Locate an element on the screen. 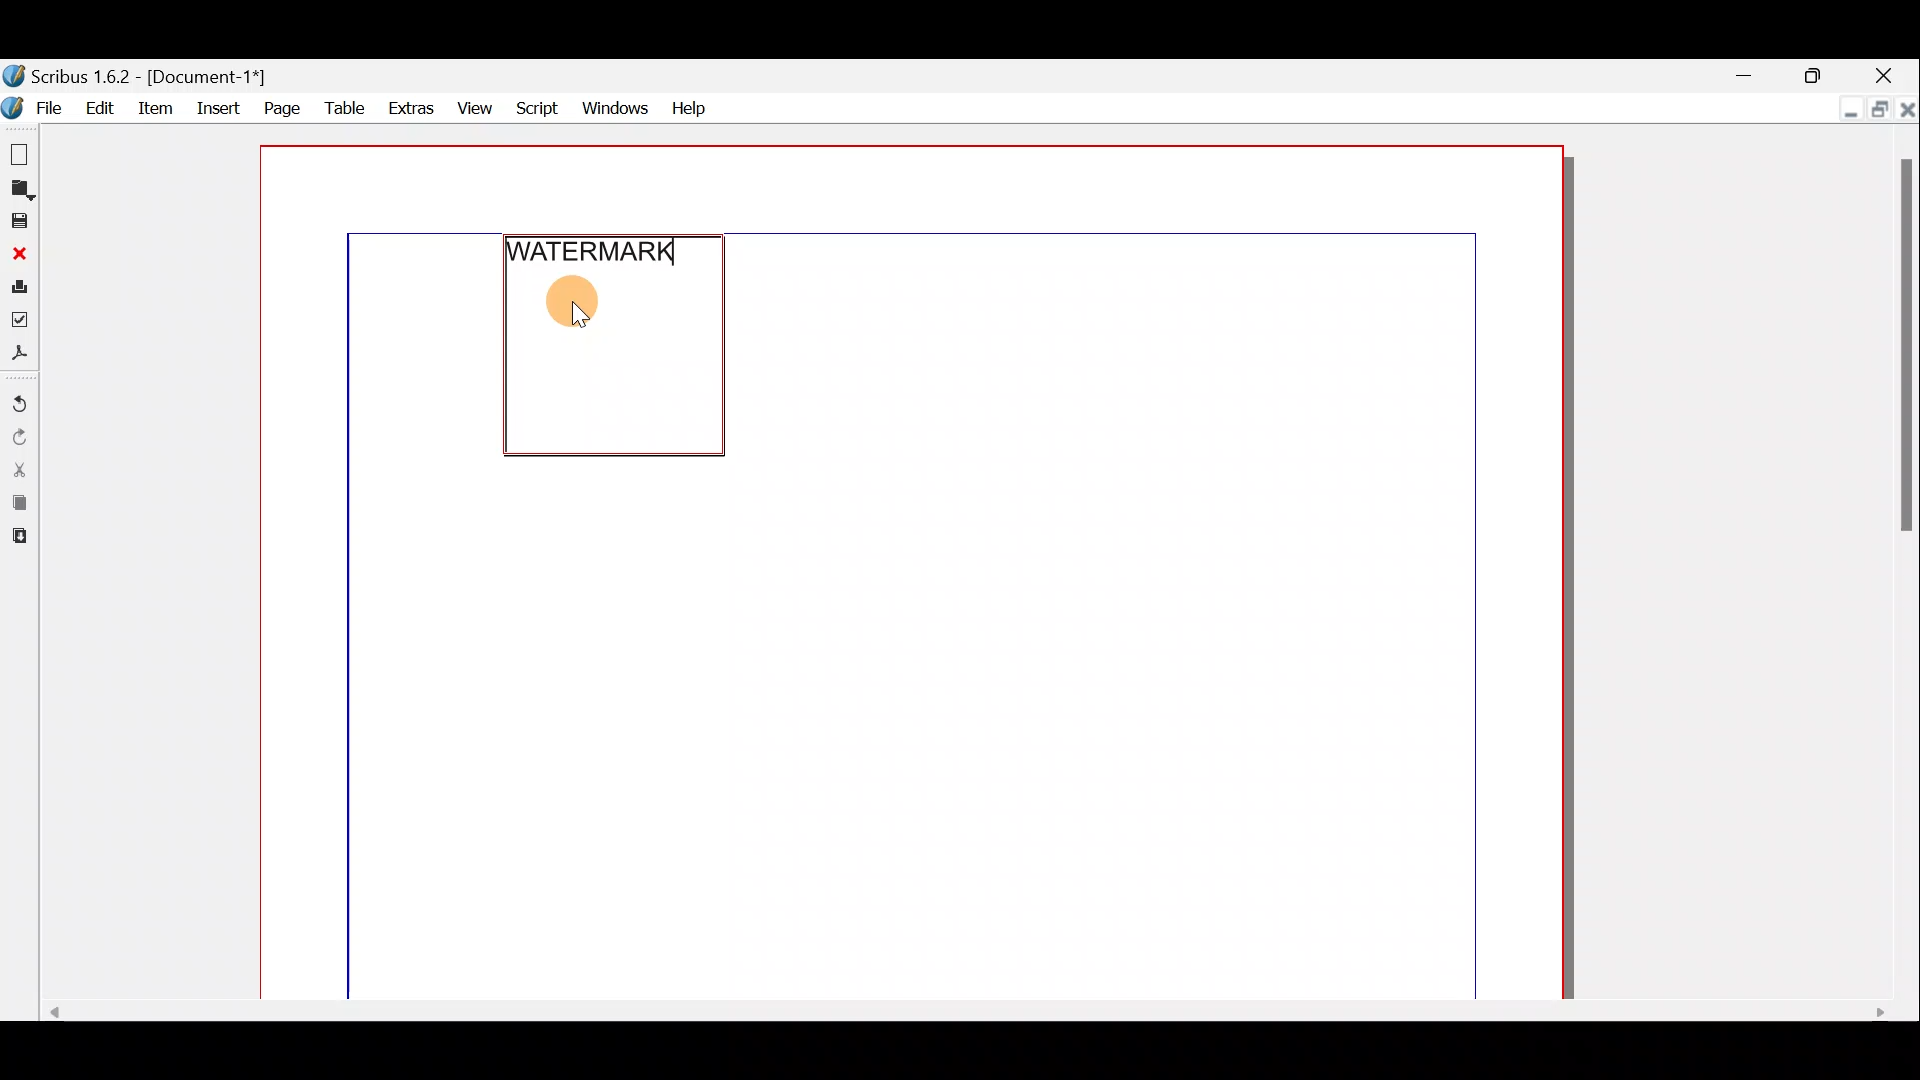  View is located at coordinates (475, 107).